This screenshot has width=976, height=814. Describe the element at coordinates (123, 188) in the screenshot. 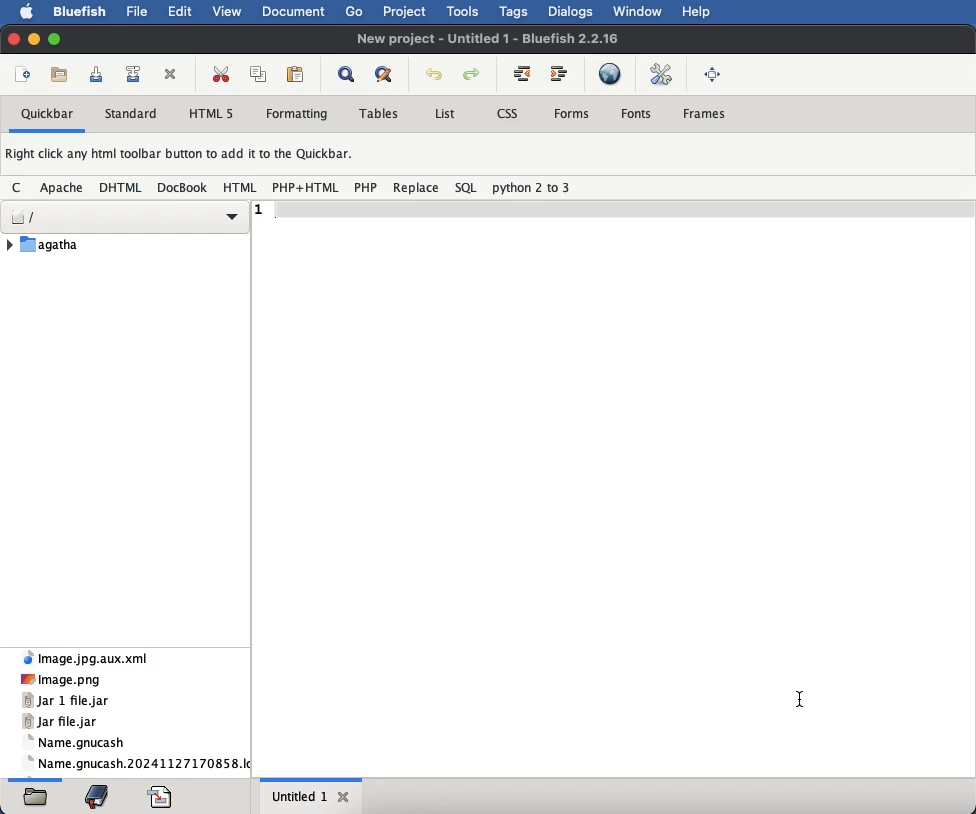

I see `dhtml` at that location.